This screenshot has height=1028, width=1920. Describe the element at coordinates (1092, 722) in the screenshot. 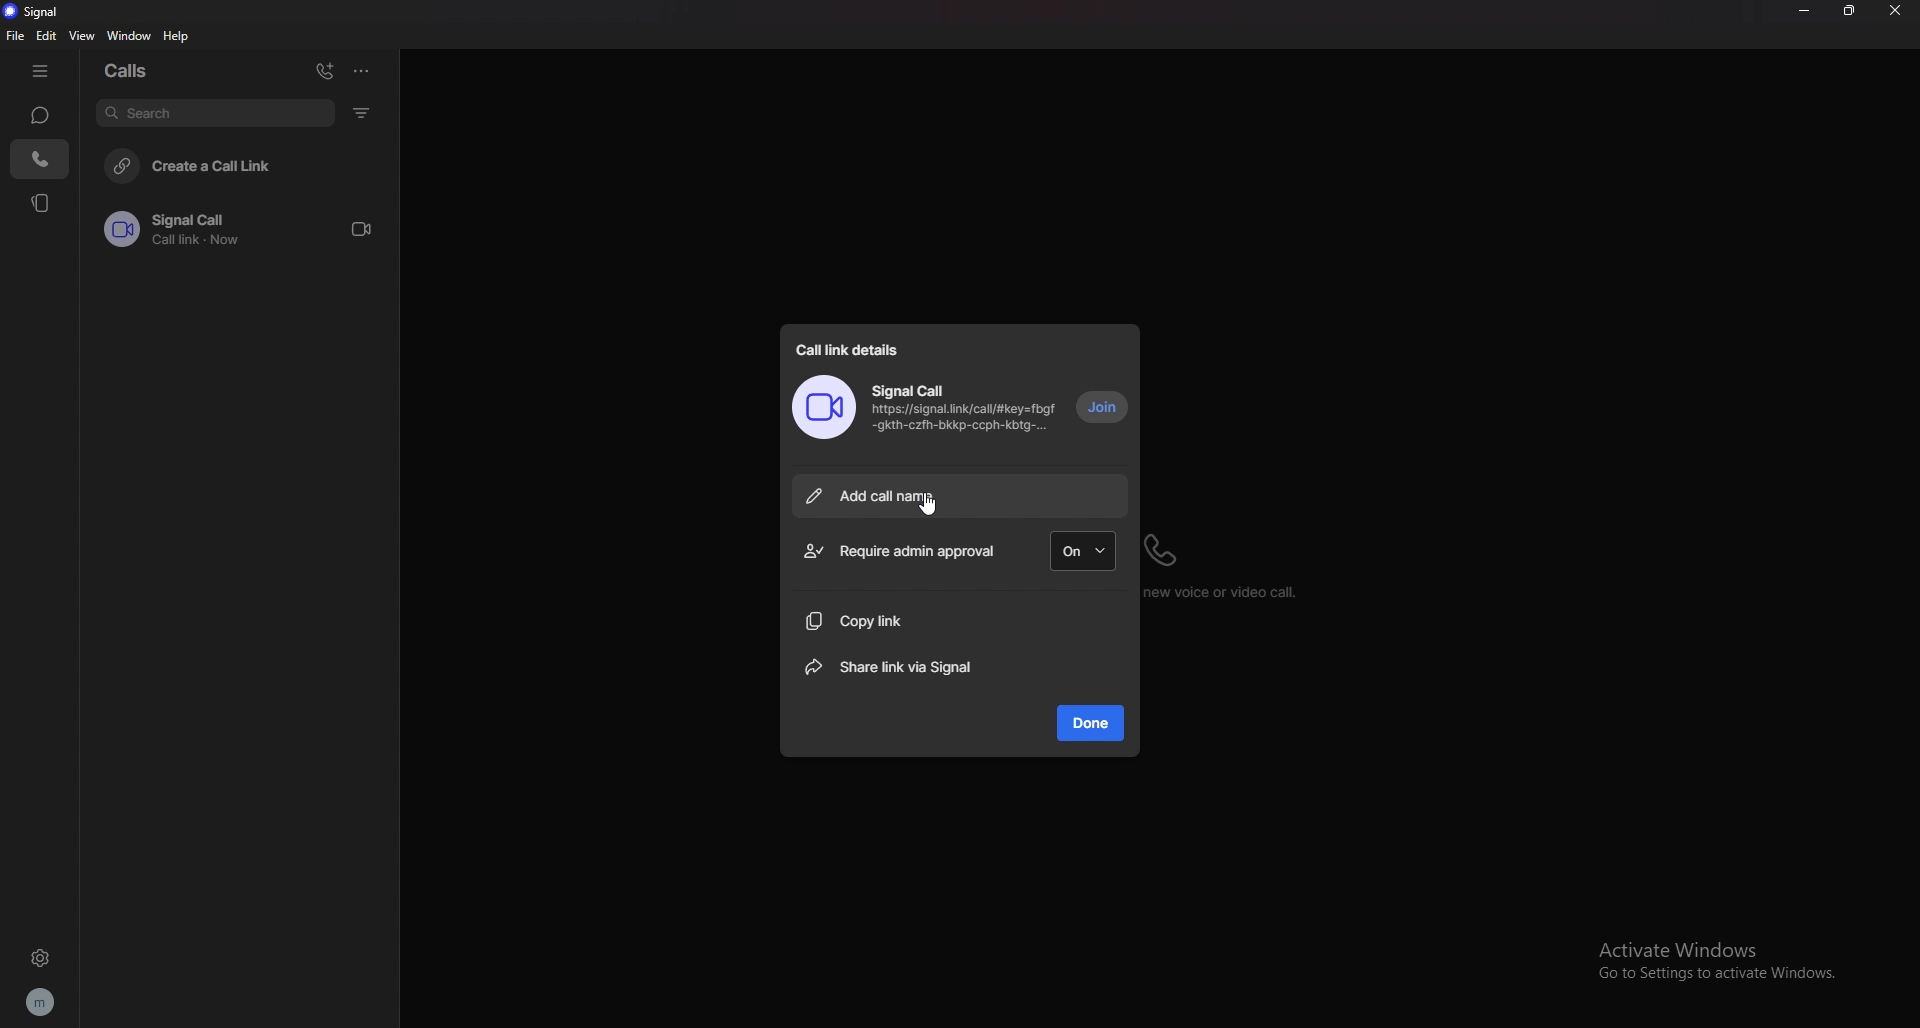

I see `done` at that location.